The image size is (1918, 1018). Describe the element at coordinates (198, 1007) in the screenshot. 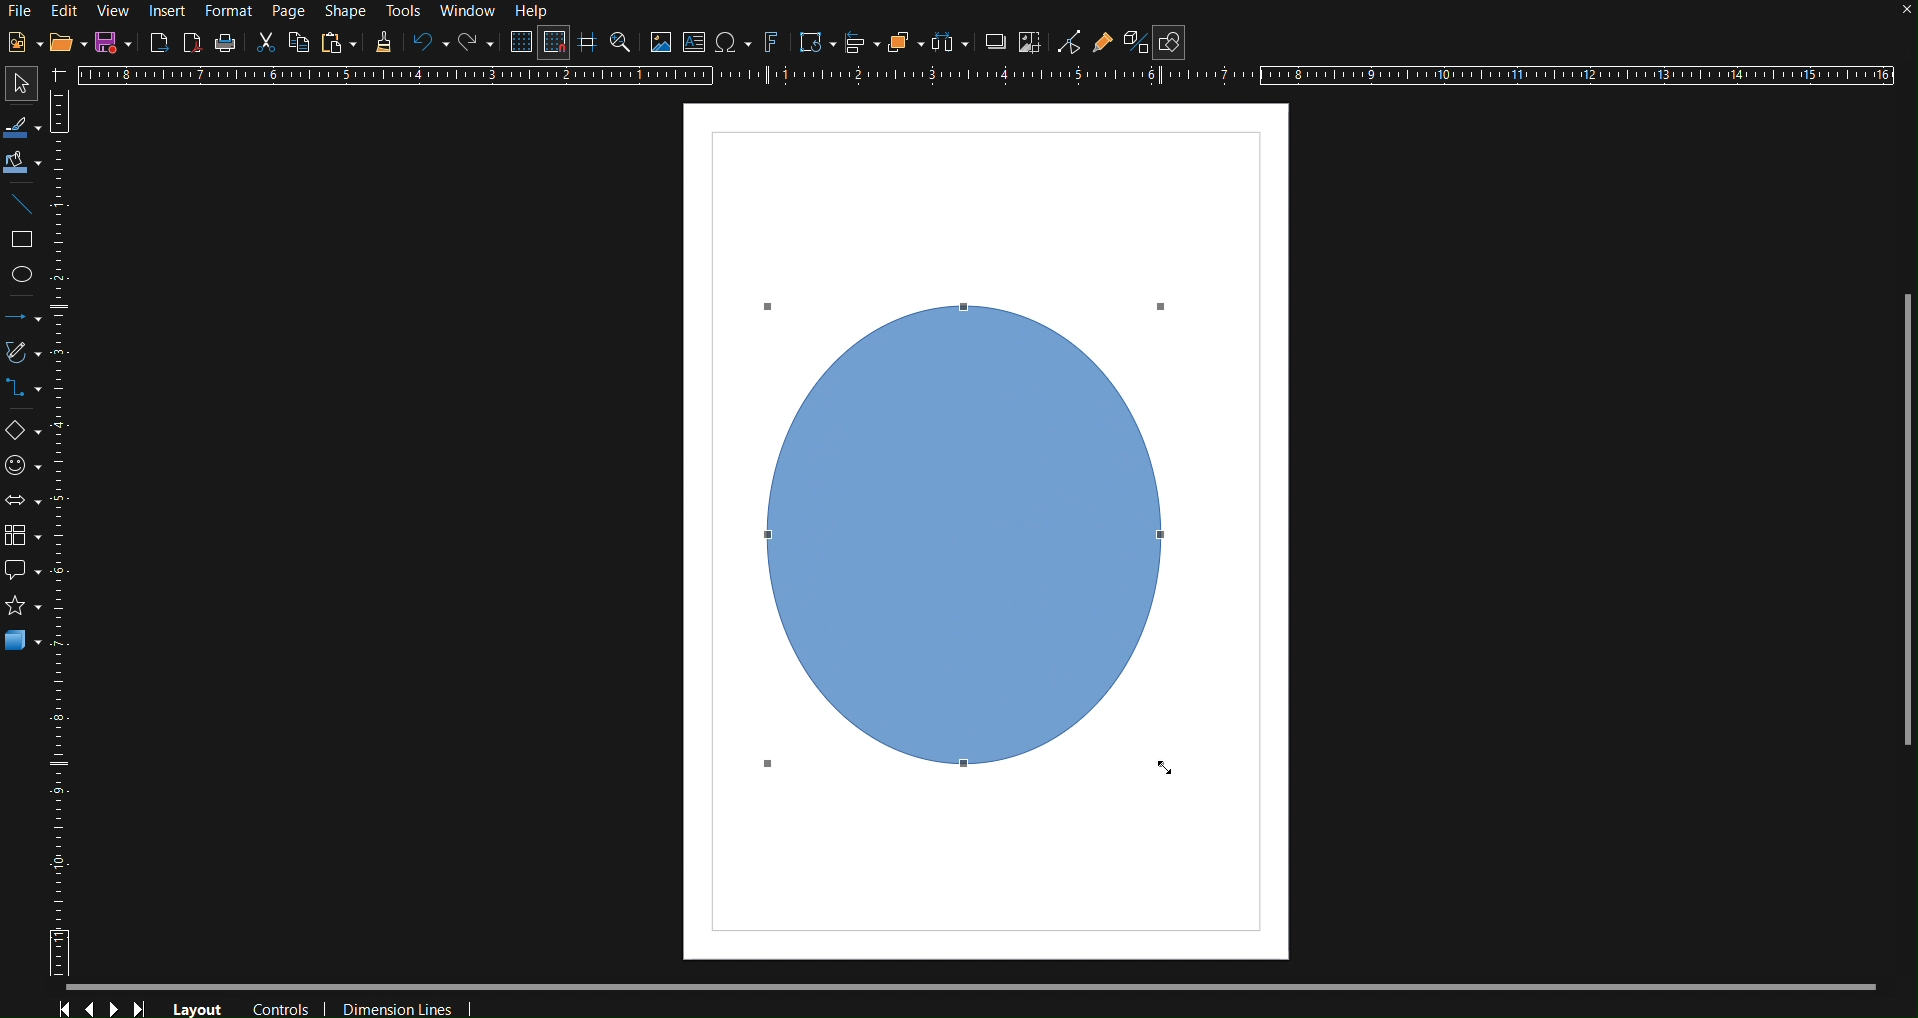

I see `Layout` at that location.